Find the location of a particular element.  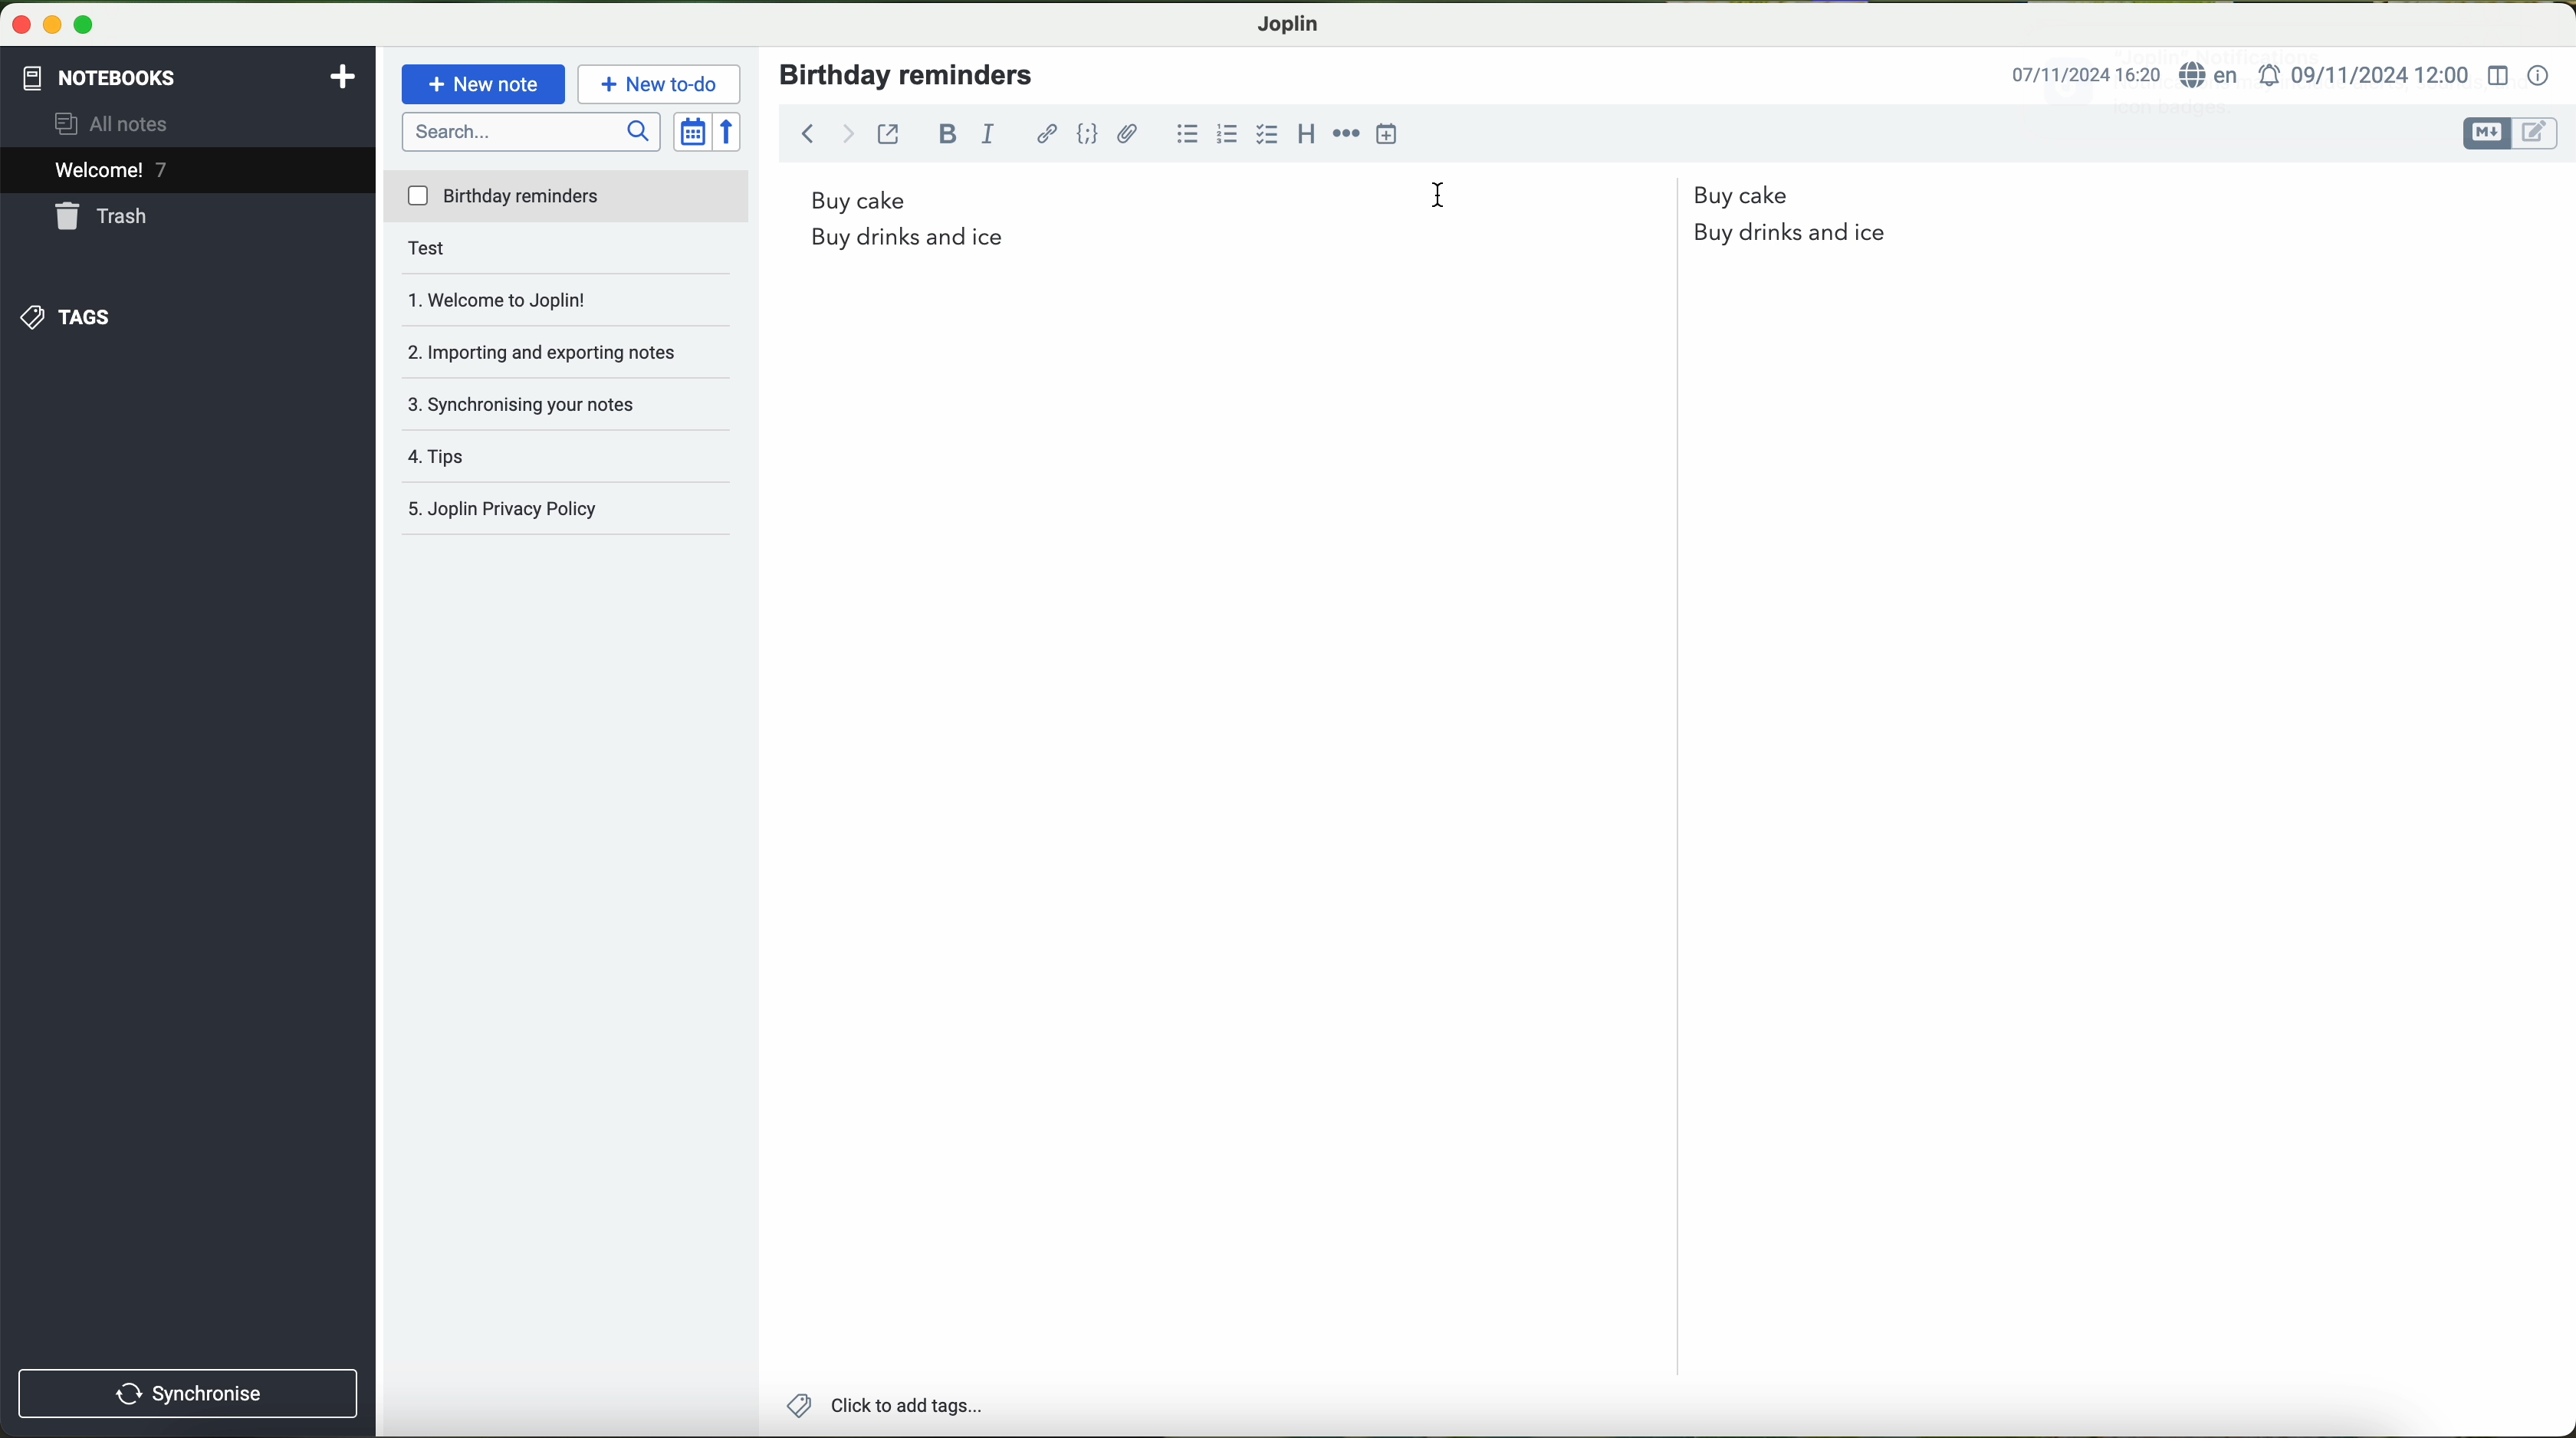

italic is located at coordinates (991, 135).